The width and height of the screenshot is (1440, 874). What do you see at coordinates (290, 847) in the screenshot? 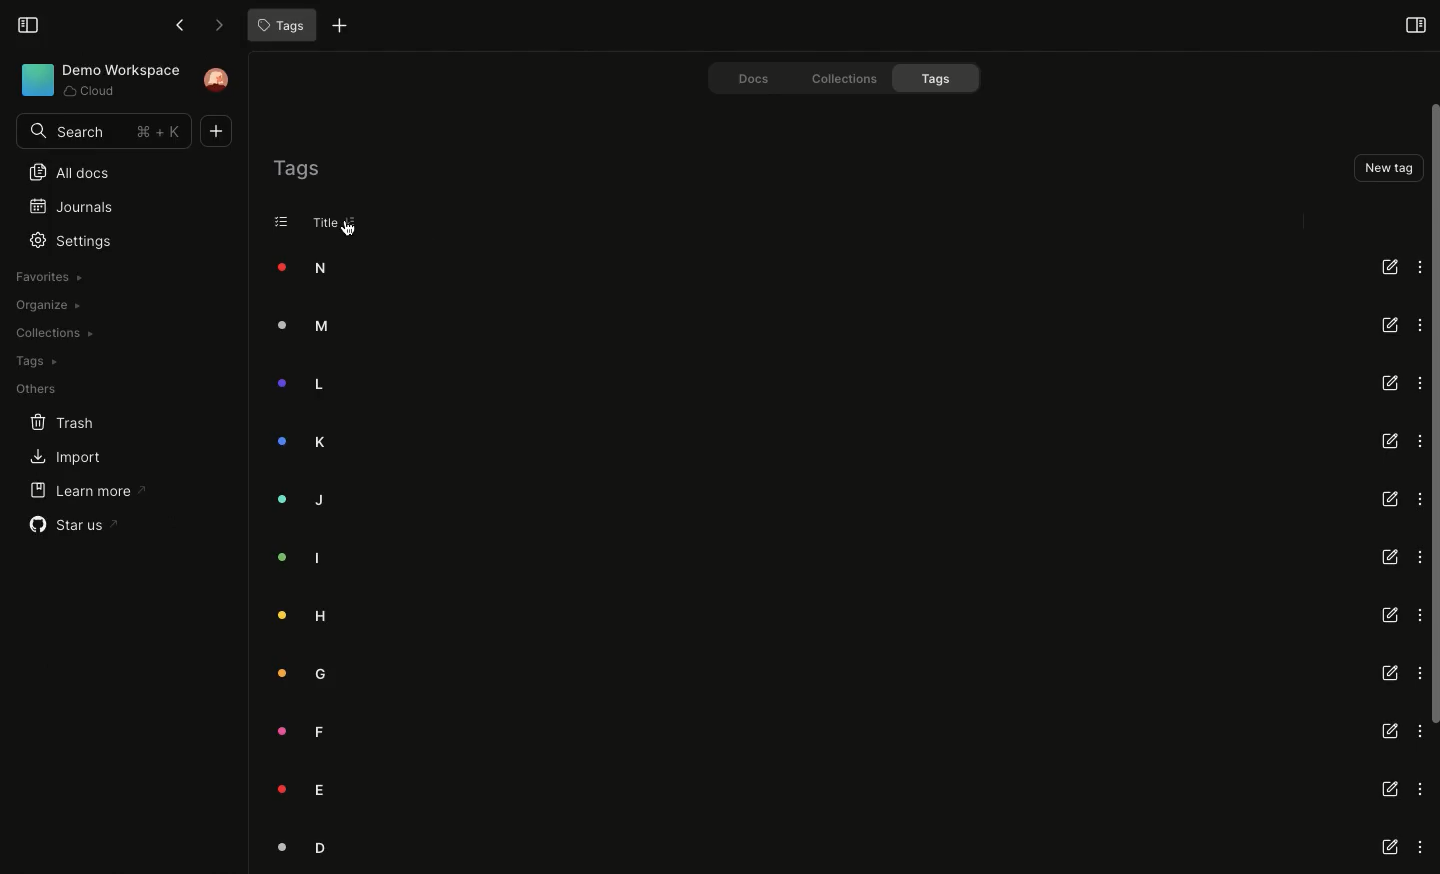
I see `D` at bounding box center [290, 847].